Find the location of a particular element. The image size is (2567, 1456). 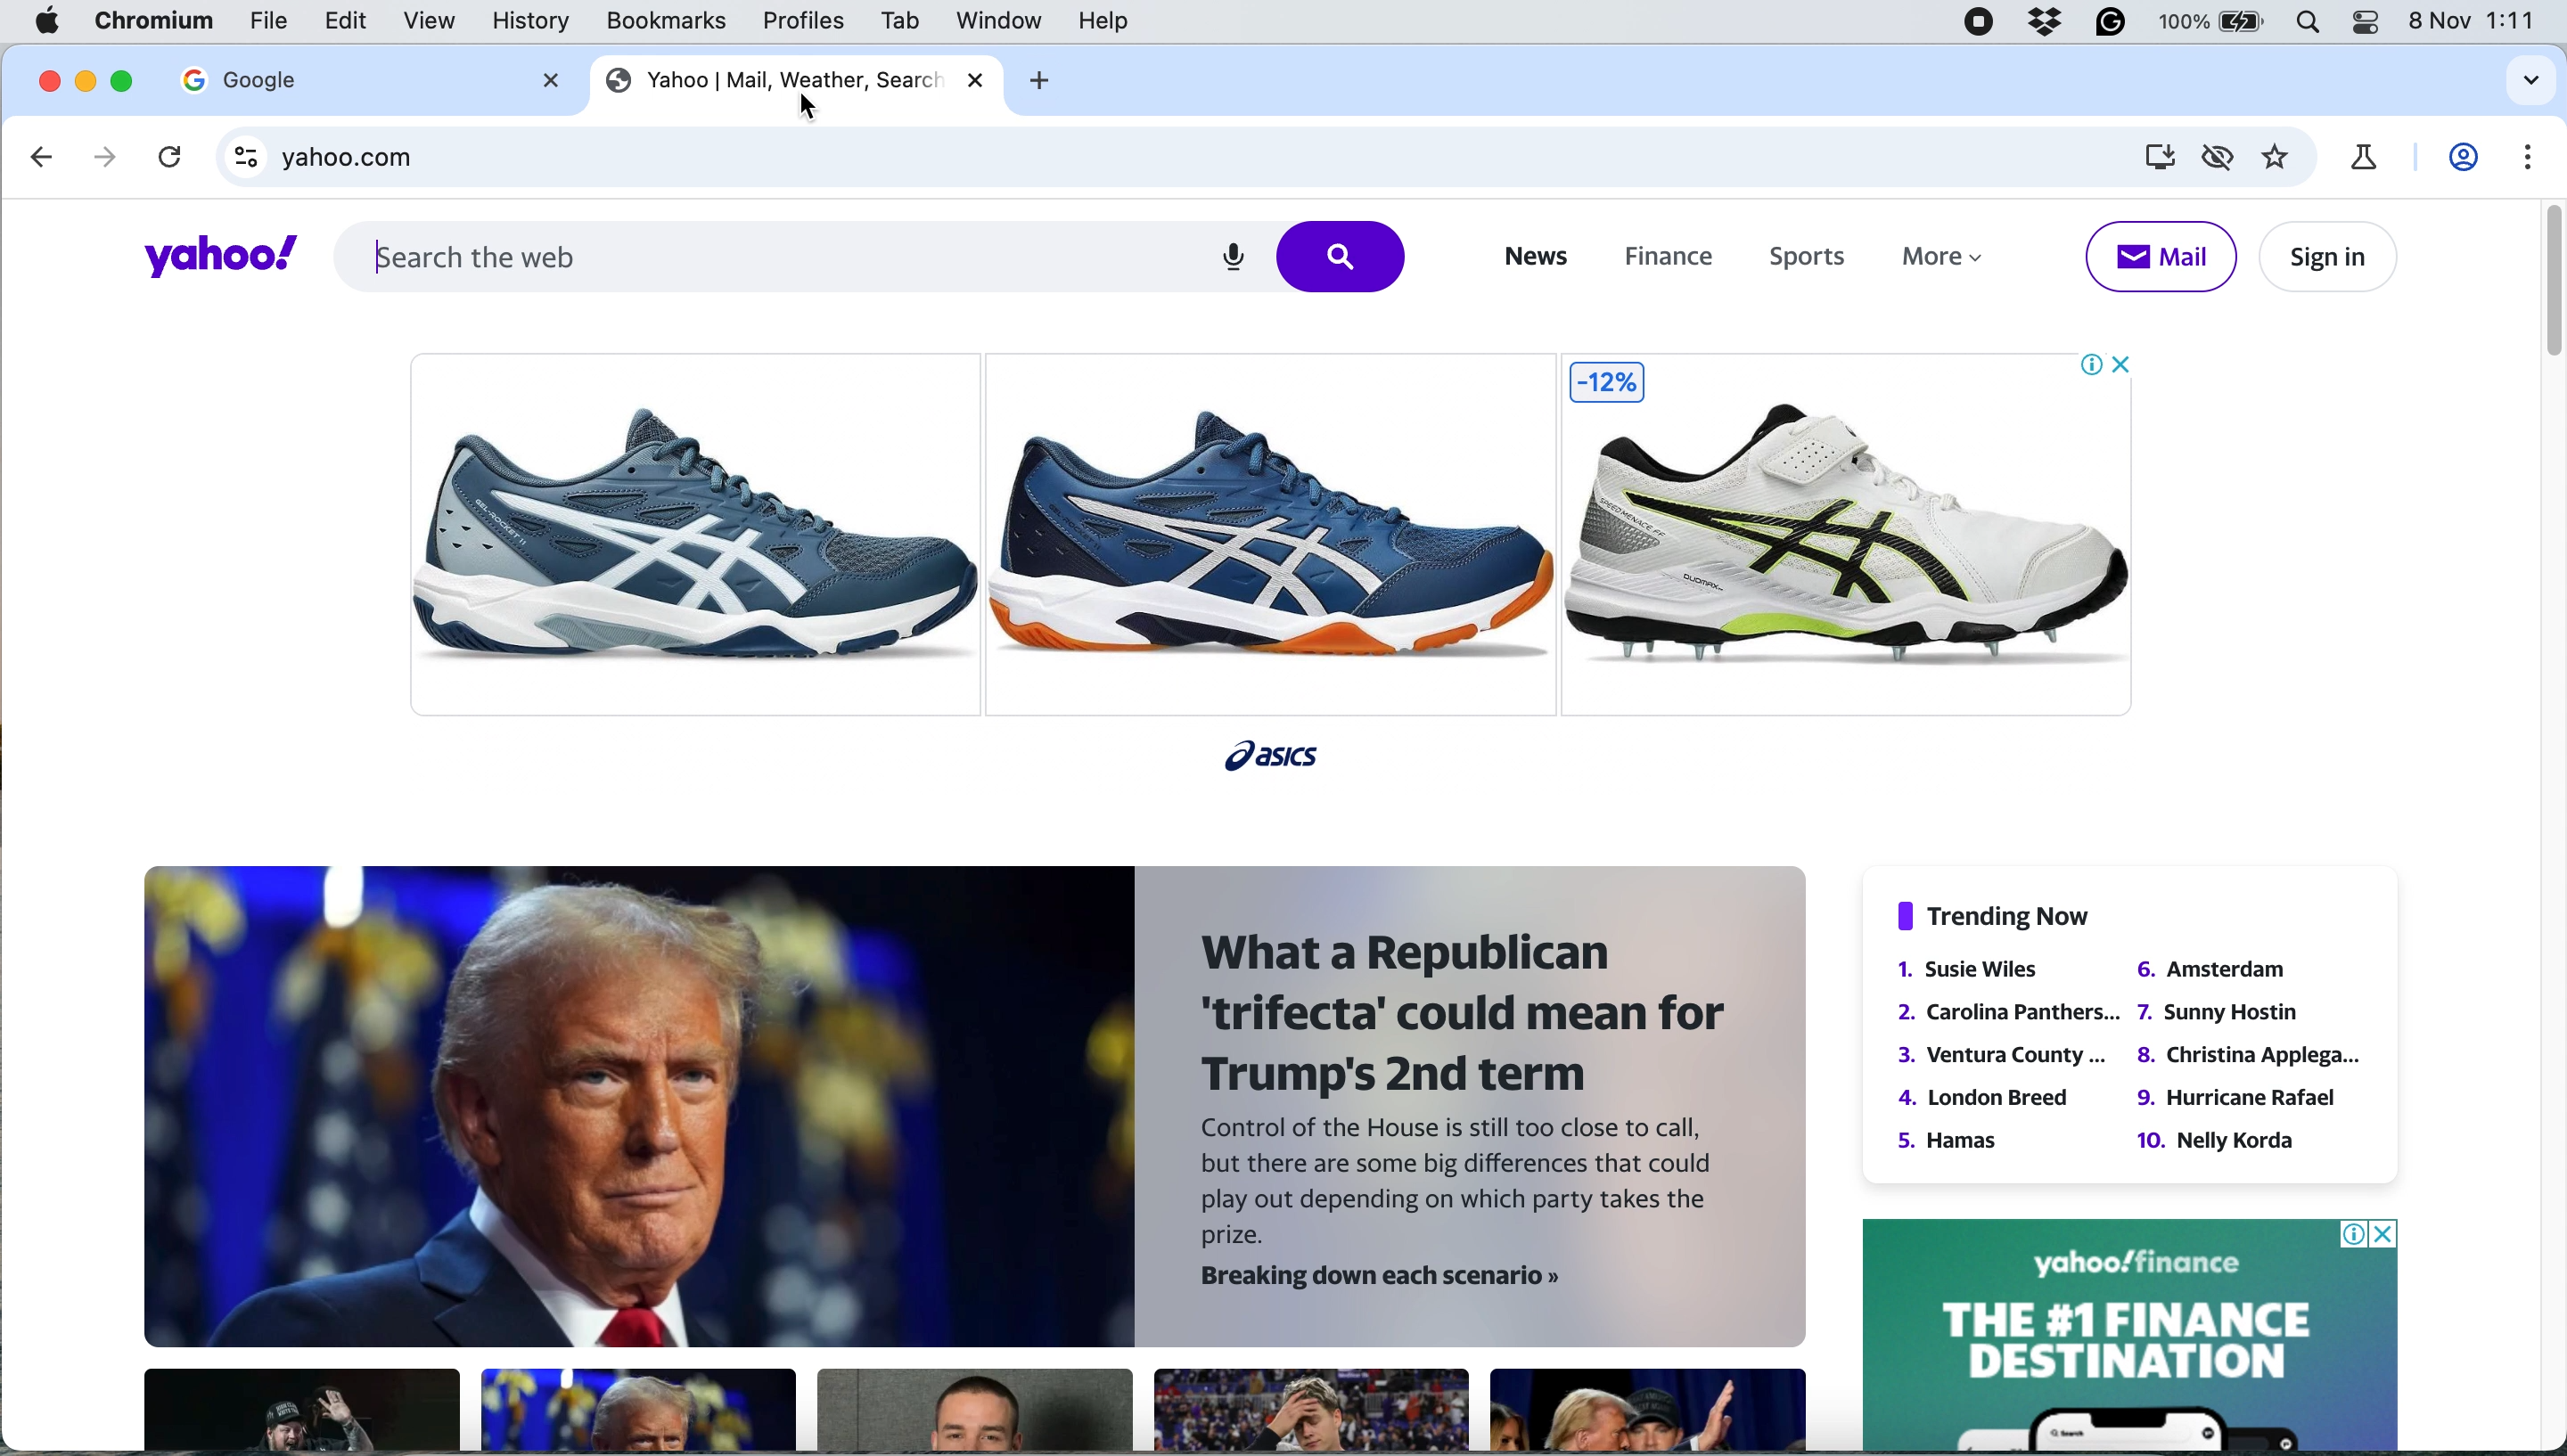

mail is located at coordinates (2159, 256).